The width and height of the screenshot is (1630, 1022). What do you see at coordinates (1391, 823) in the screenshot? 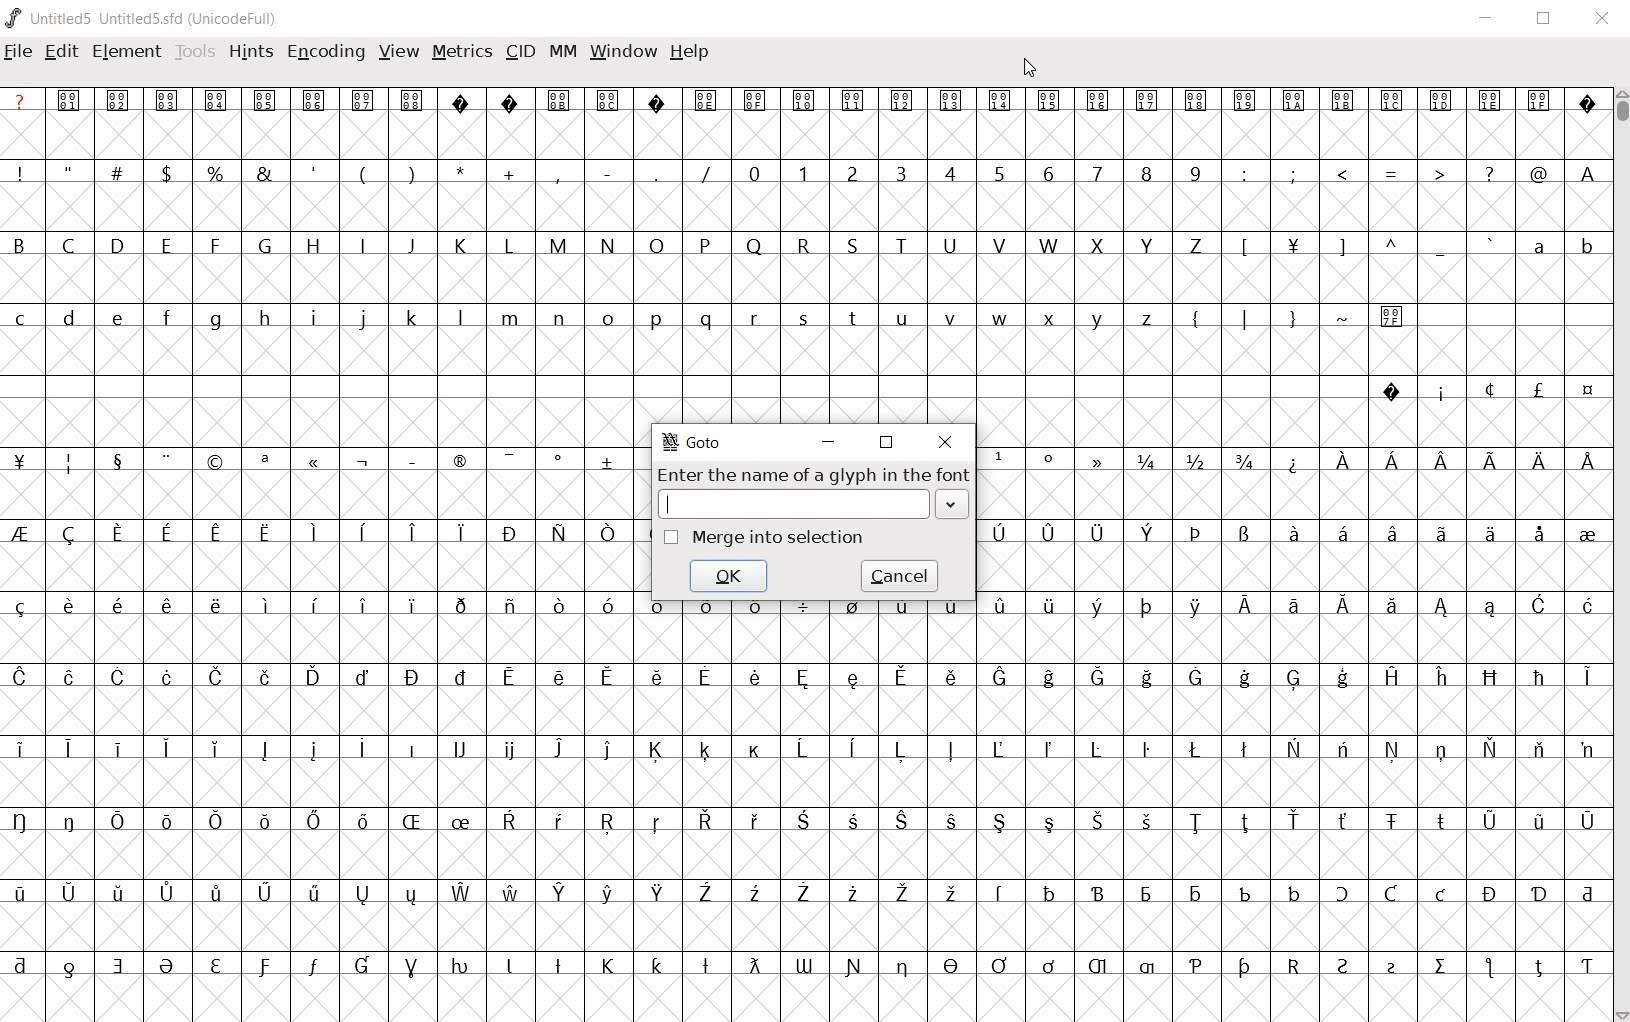
I see `Symbol` at bounding box center [1391, 823].